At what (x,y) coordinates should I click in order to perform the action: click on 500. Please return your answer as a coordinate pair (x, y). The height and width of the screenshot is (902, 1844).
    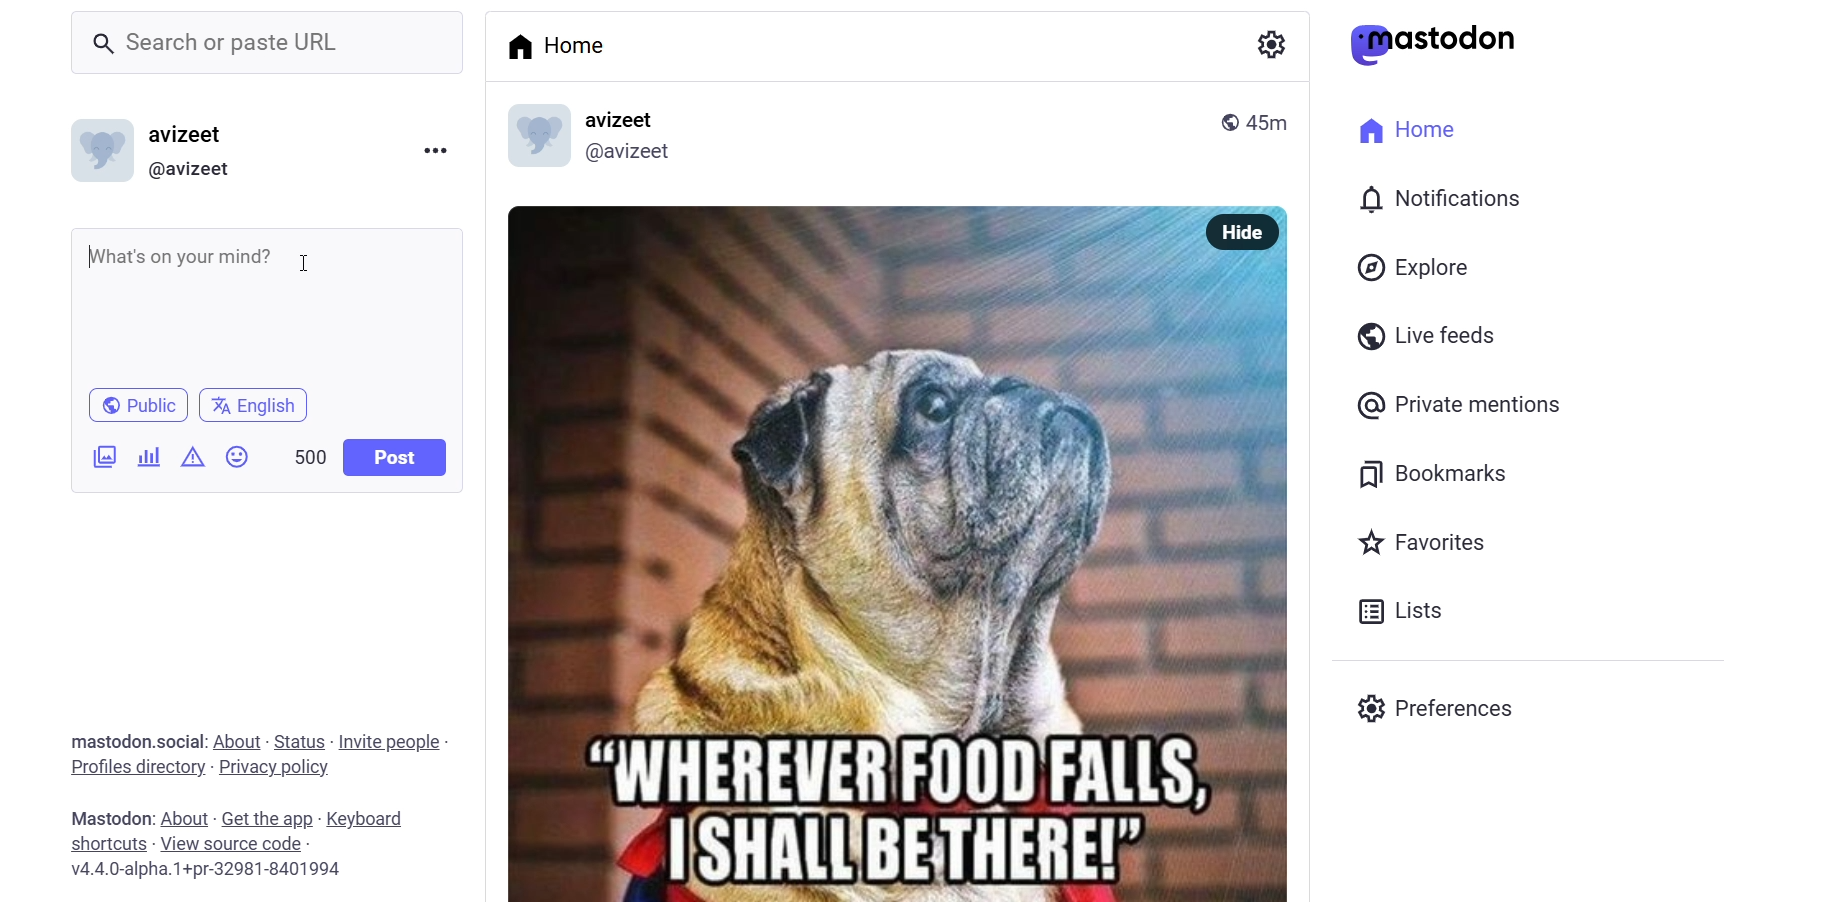
    Looking at the image, I should click on (307, 457).